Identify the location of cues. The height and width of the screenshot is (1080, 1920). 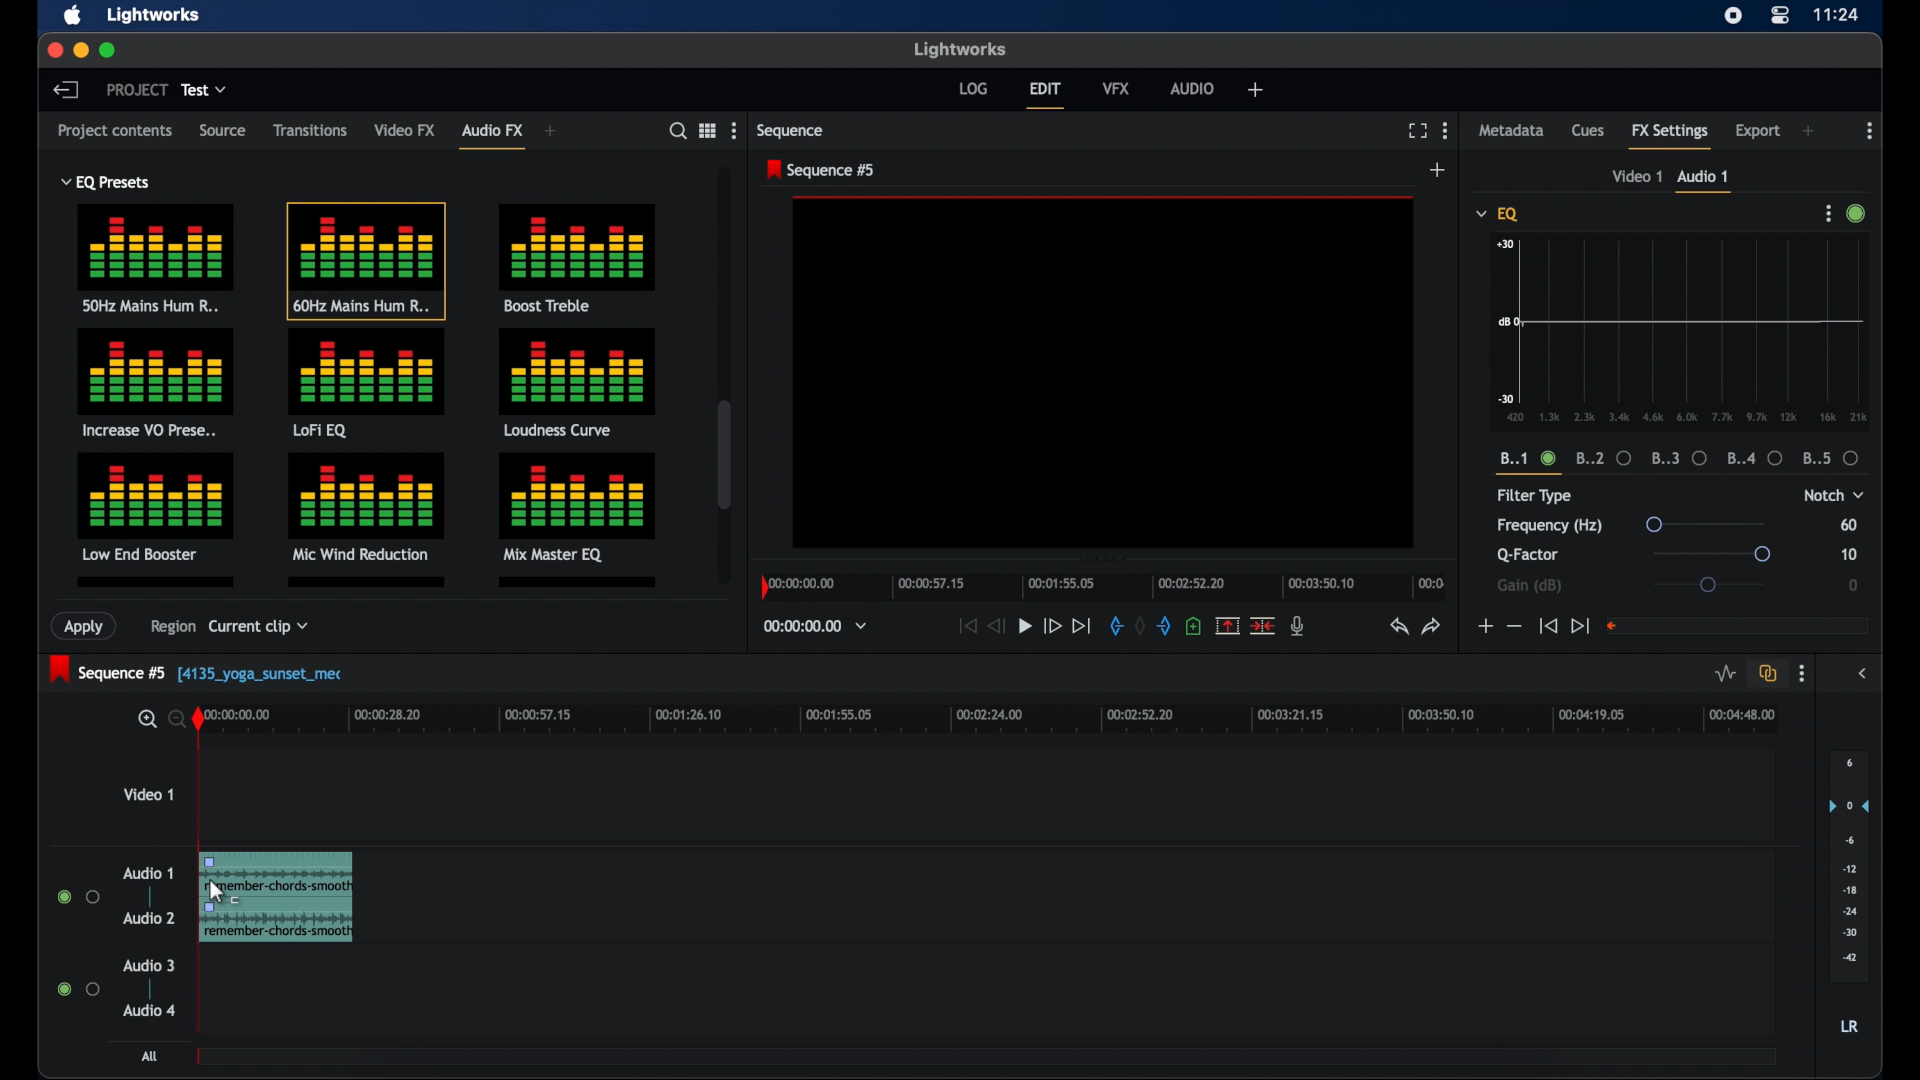
(1589, 136).